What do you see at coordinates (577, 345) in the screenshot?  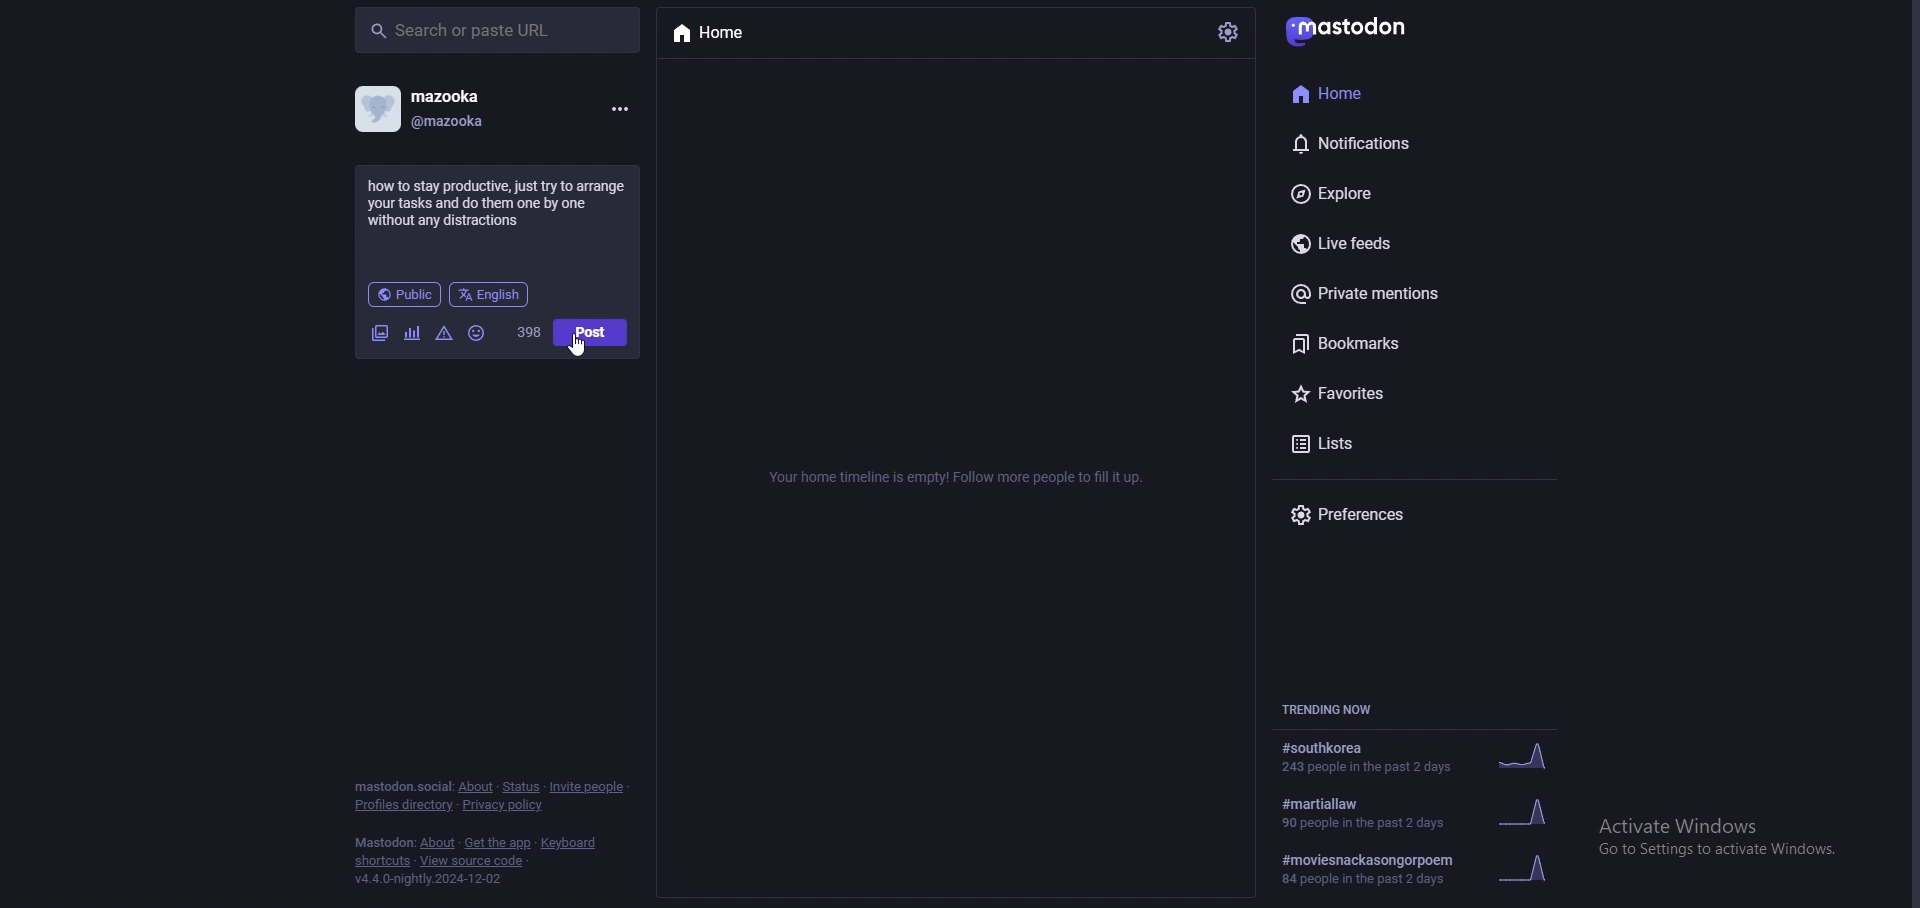 I see `cursor` at bounding box center [577, 345].